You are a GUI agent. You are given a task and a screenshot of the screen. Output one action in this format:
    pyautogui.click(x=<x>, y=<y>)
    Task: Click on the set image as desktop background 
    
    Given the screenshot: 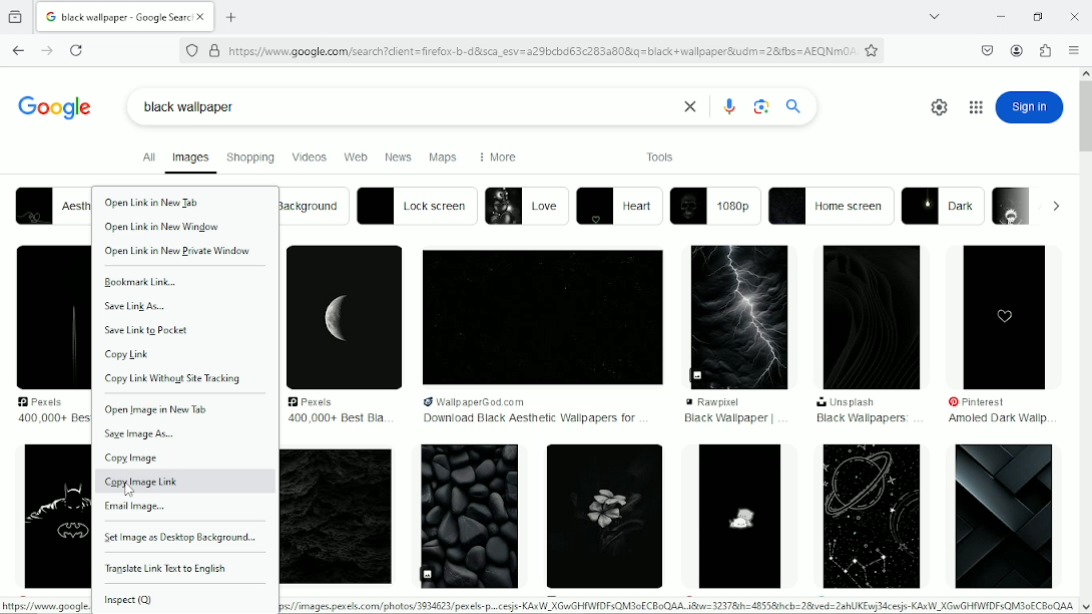 What is the action you would take?
    pyautogui.click(x=178, y=538)
    